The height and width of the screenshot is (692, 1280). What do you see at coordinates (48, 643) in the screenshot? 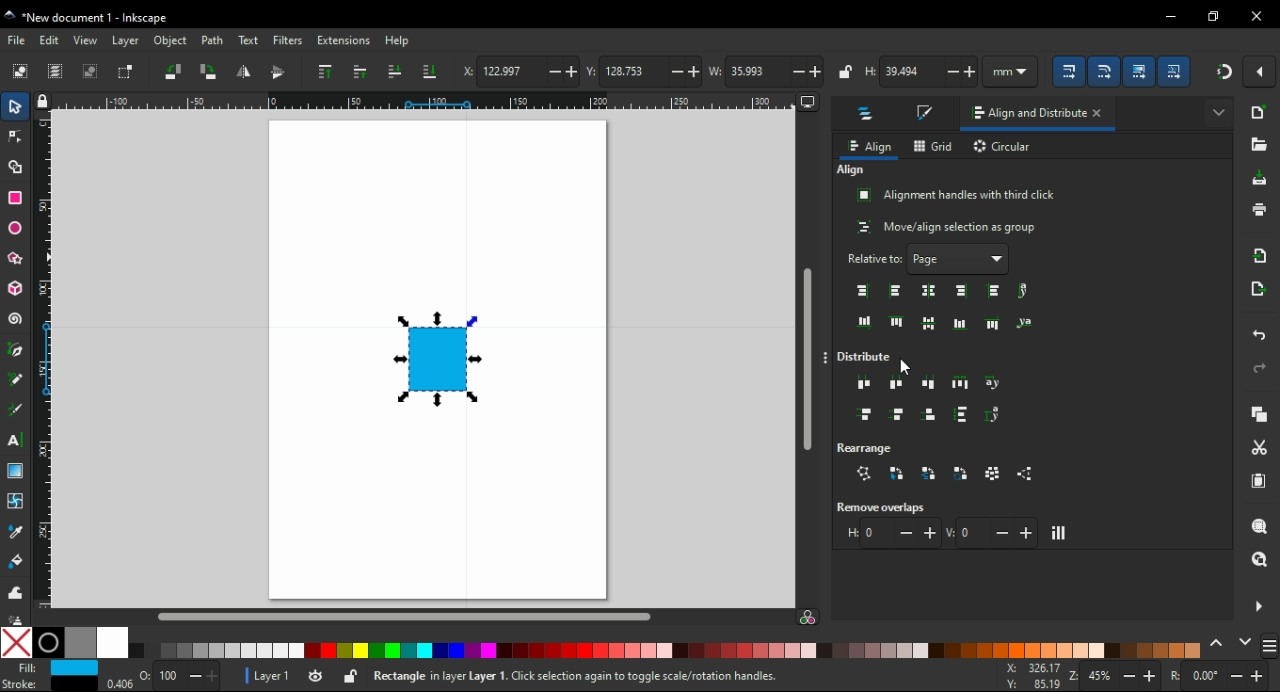
I see `black` at bounding box center [48, 643].